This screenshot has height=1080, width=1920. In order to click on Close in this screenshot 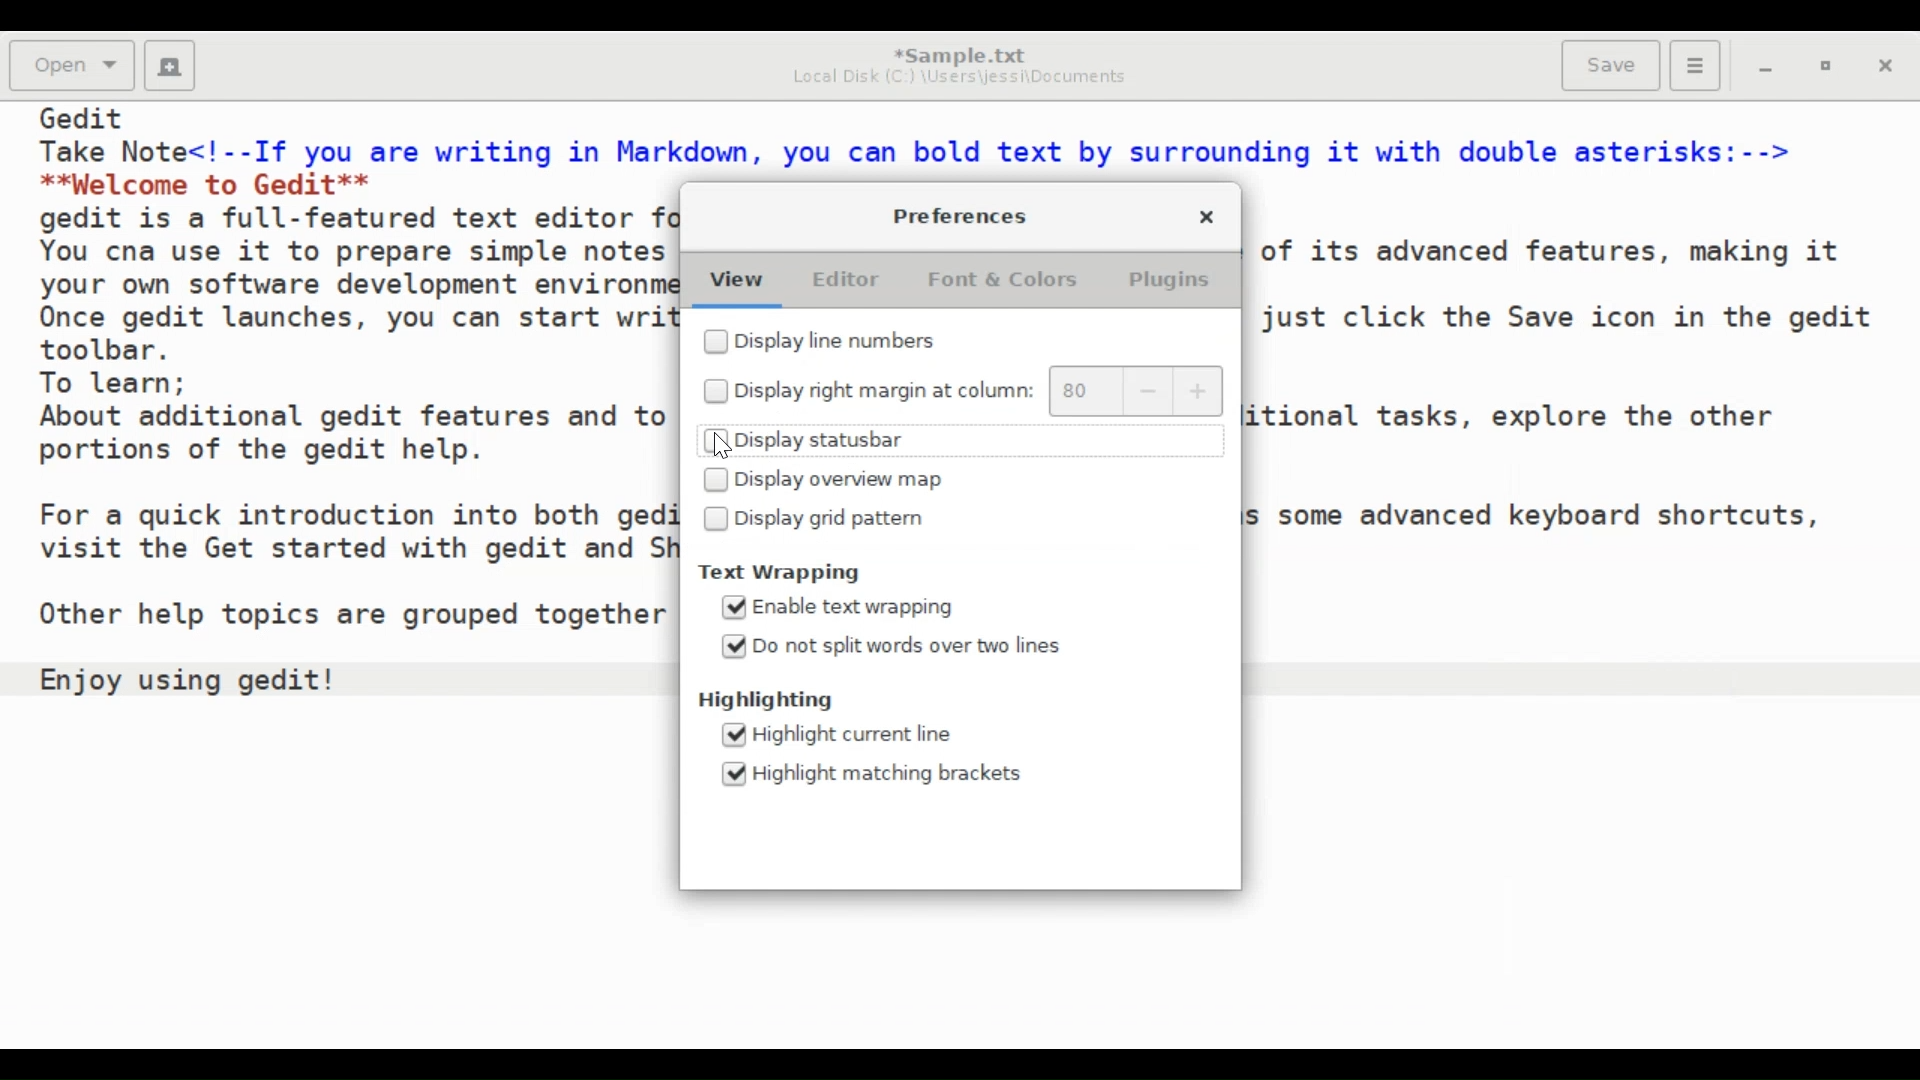, I will do `click(1207, 217)`.